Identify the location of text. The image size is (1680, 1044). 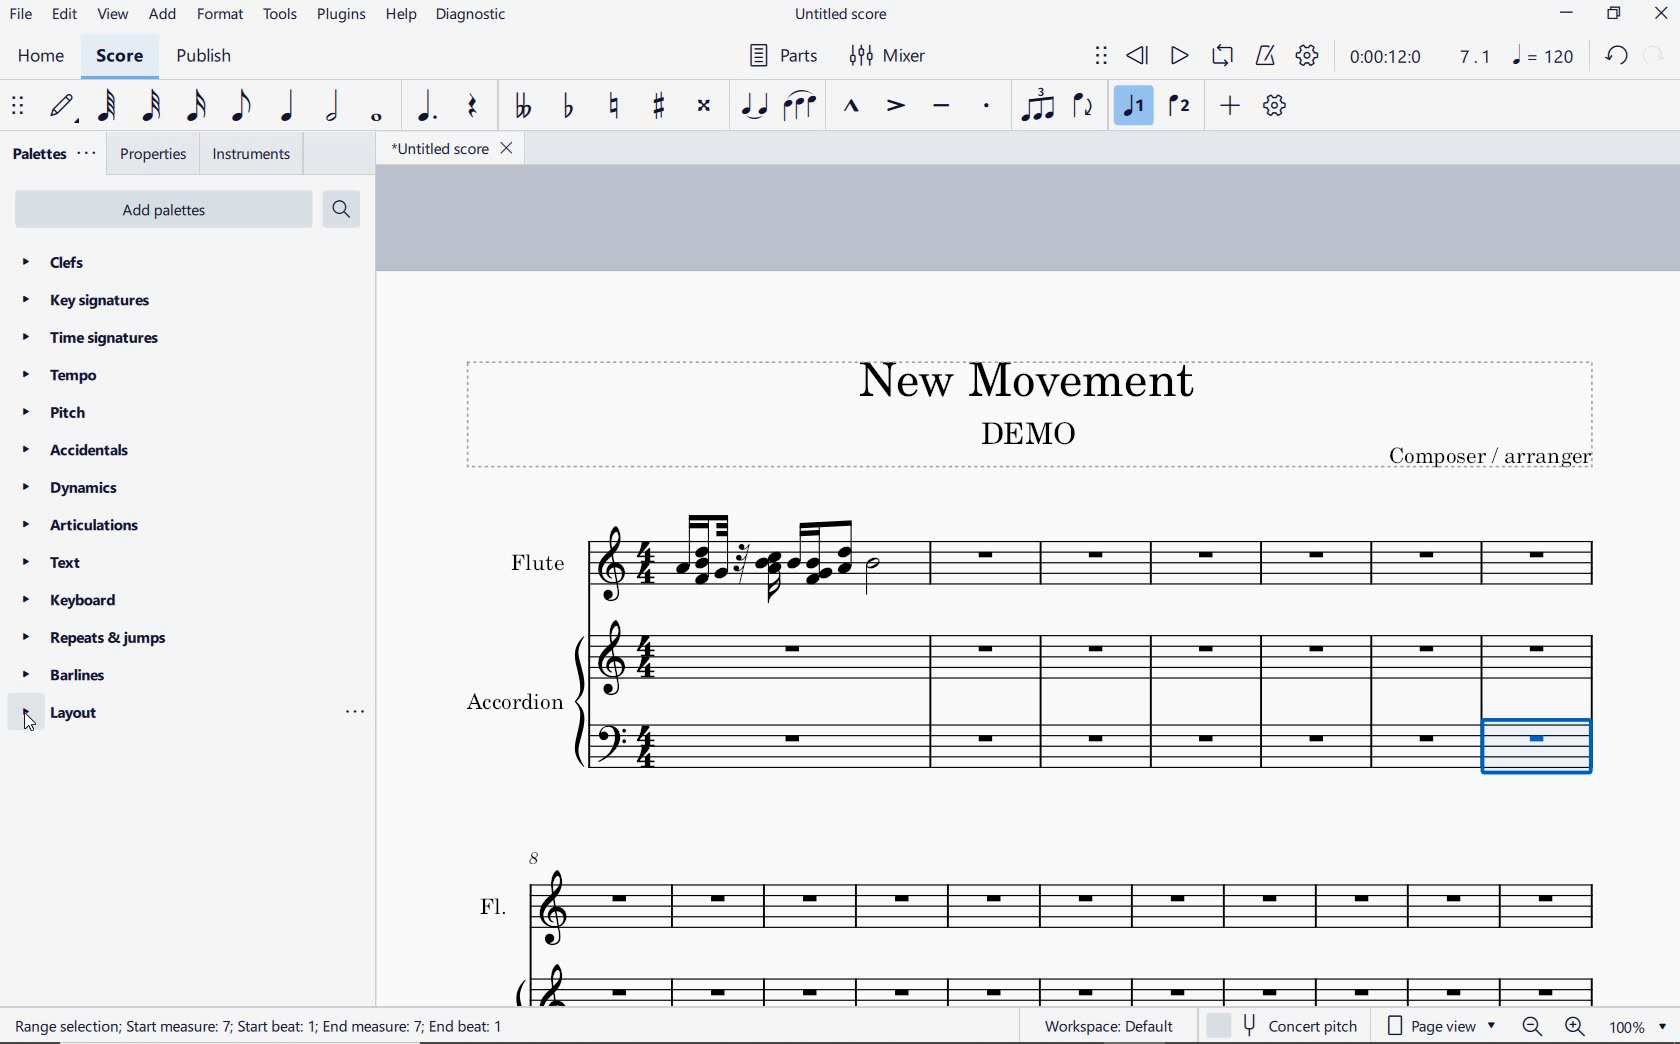
(494, 907).